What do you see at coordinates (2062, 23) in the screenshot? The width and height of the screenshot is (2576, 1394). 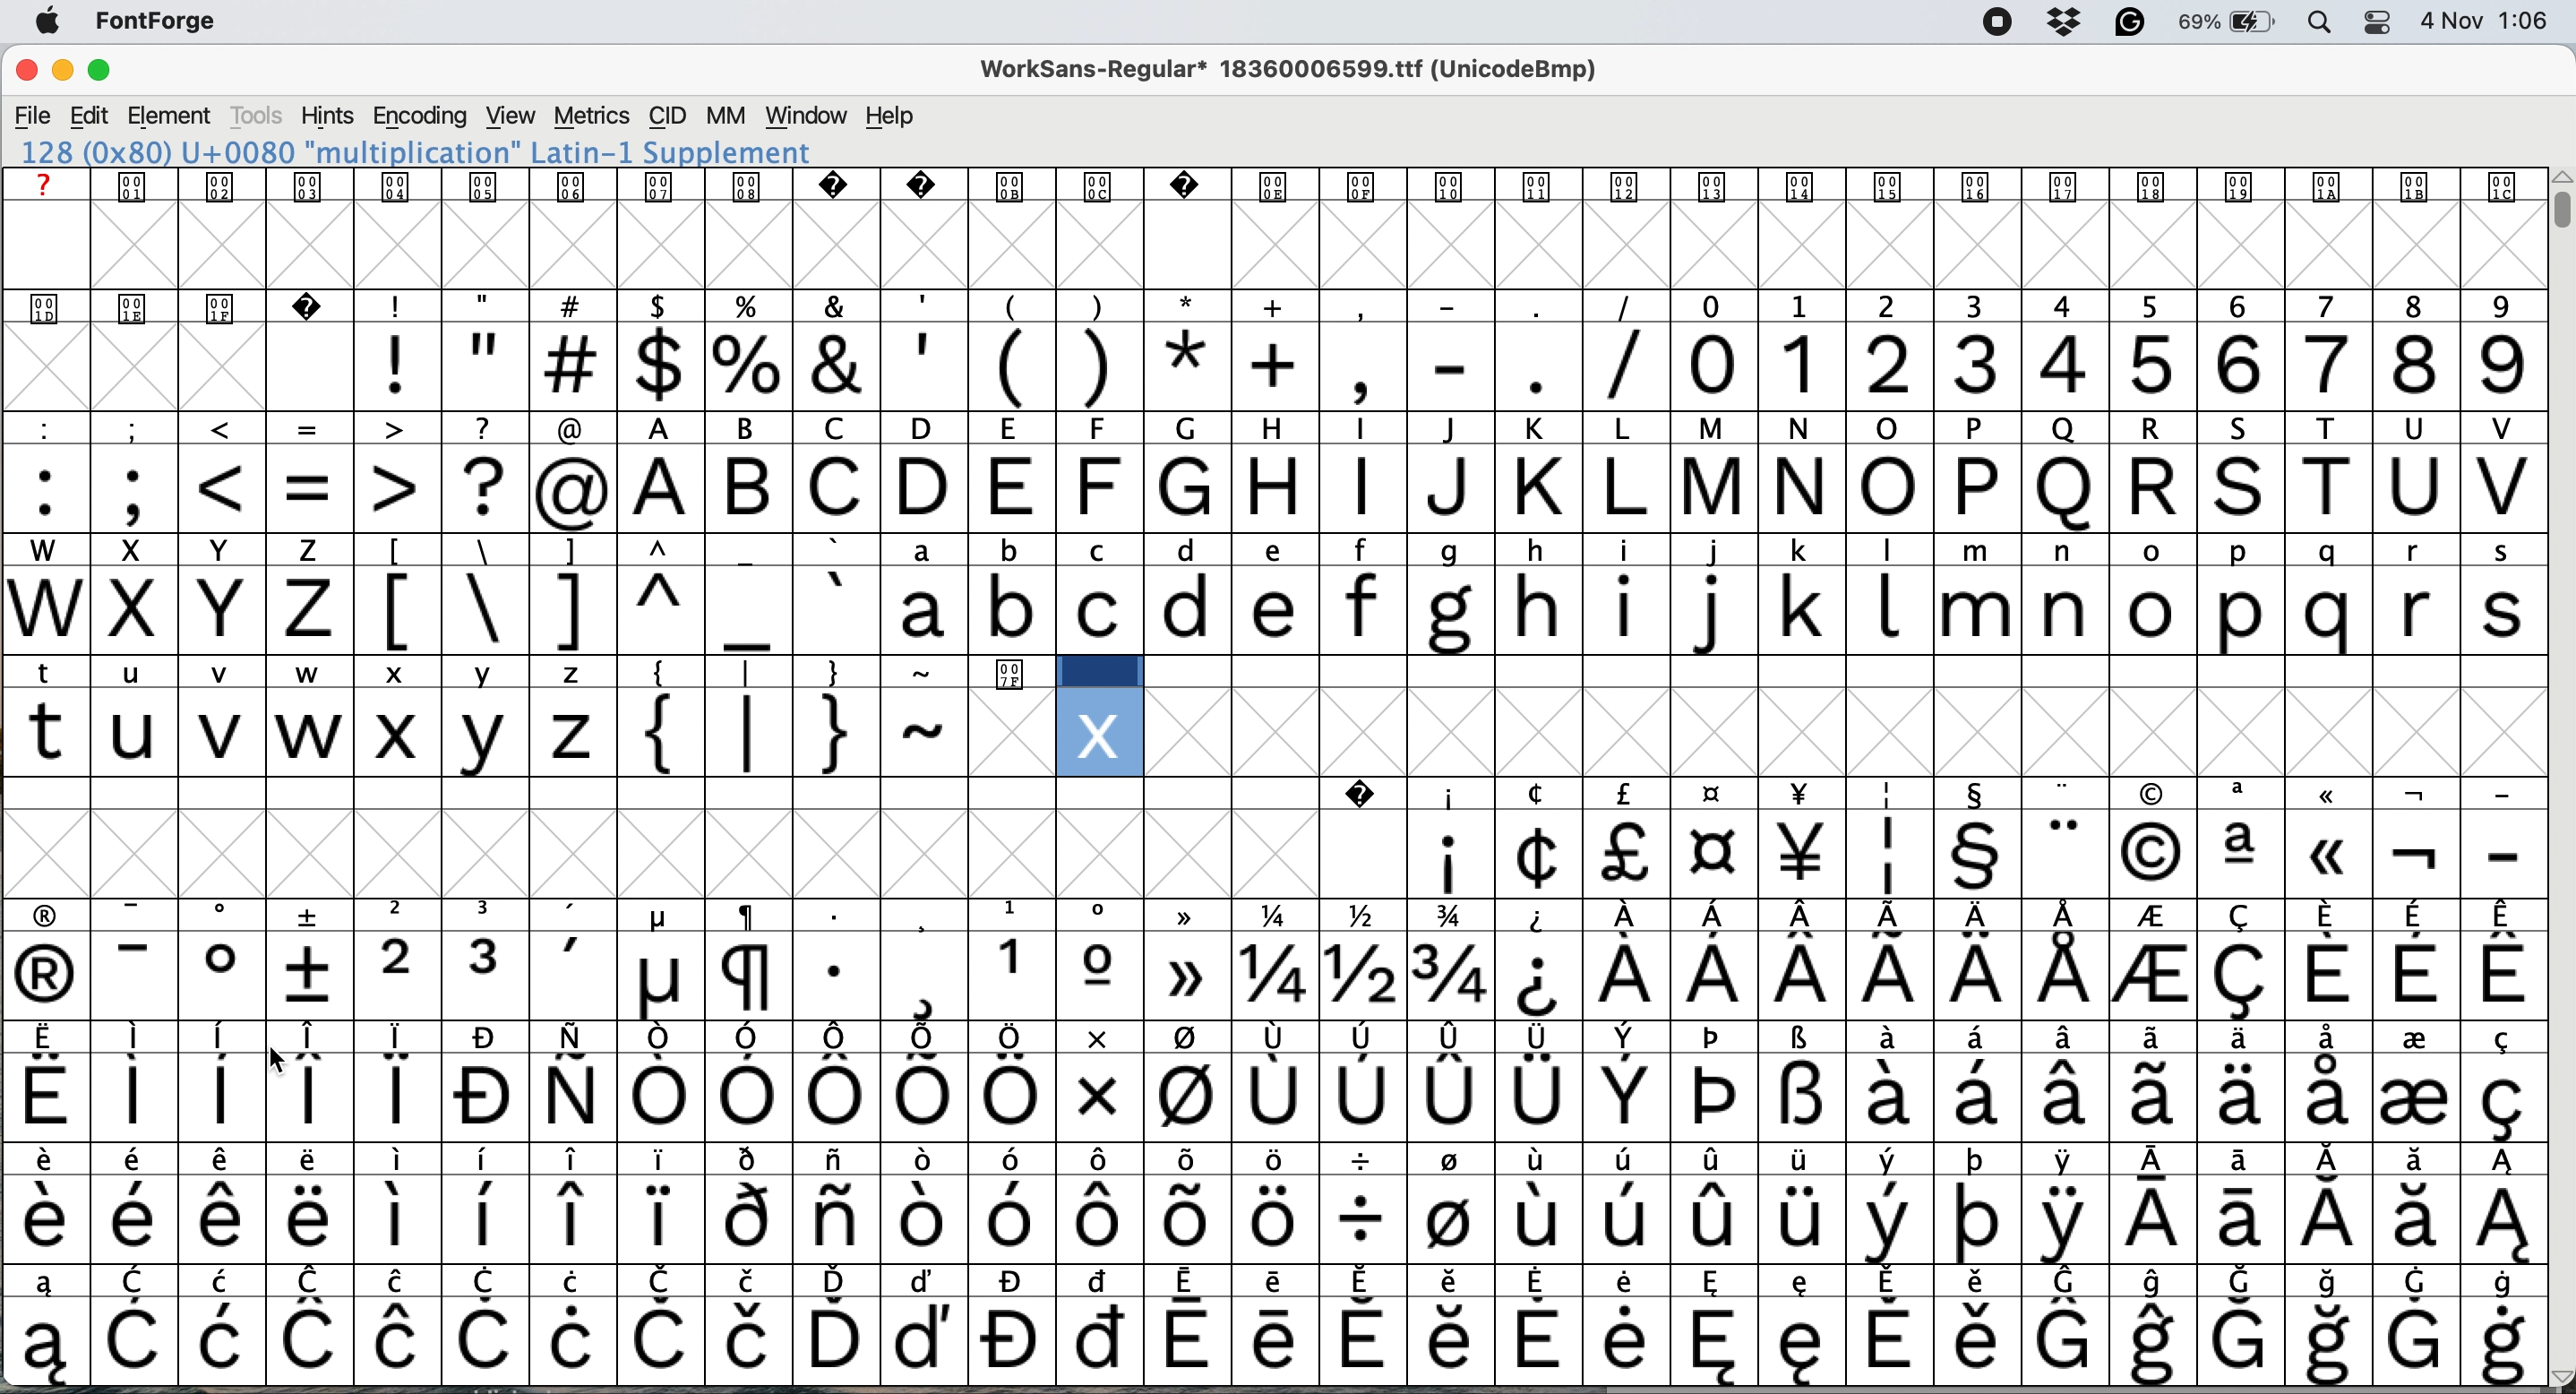 I see `dropbox` at bounding box center [2062, 23].